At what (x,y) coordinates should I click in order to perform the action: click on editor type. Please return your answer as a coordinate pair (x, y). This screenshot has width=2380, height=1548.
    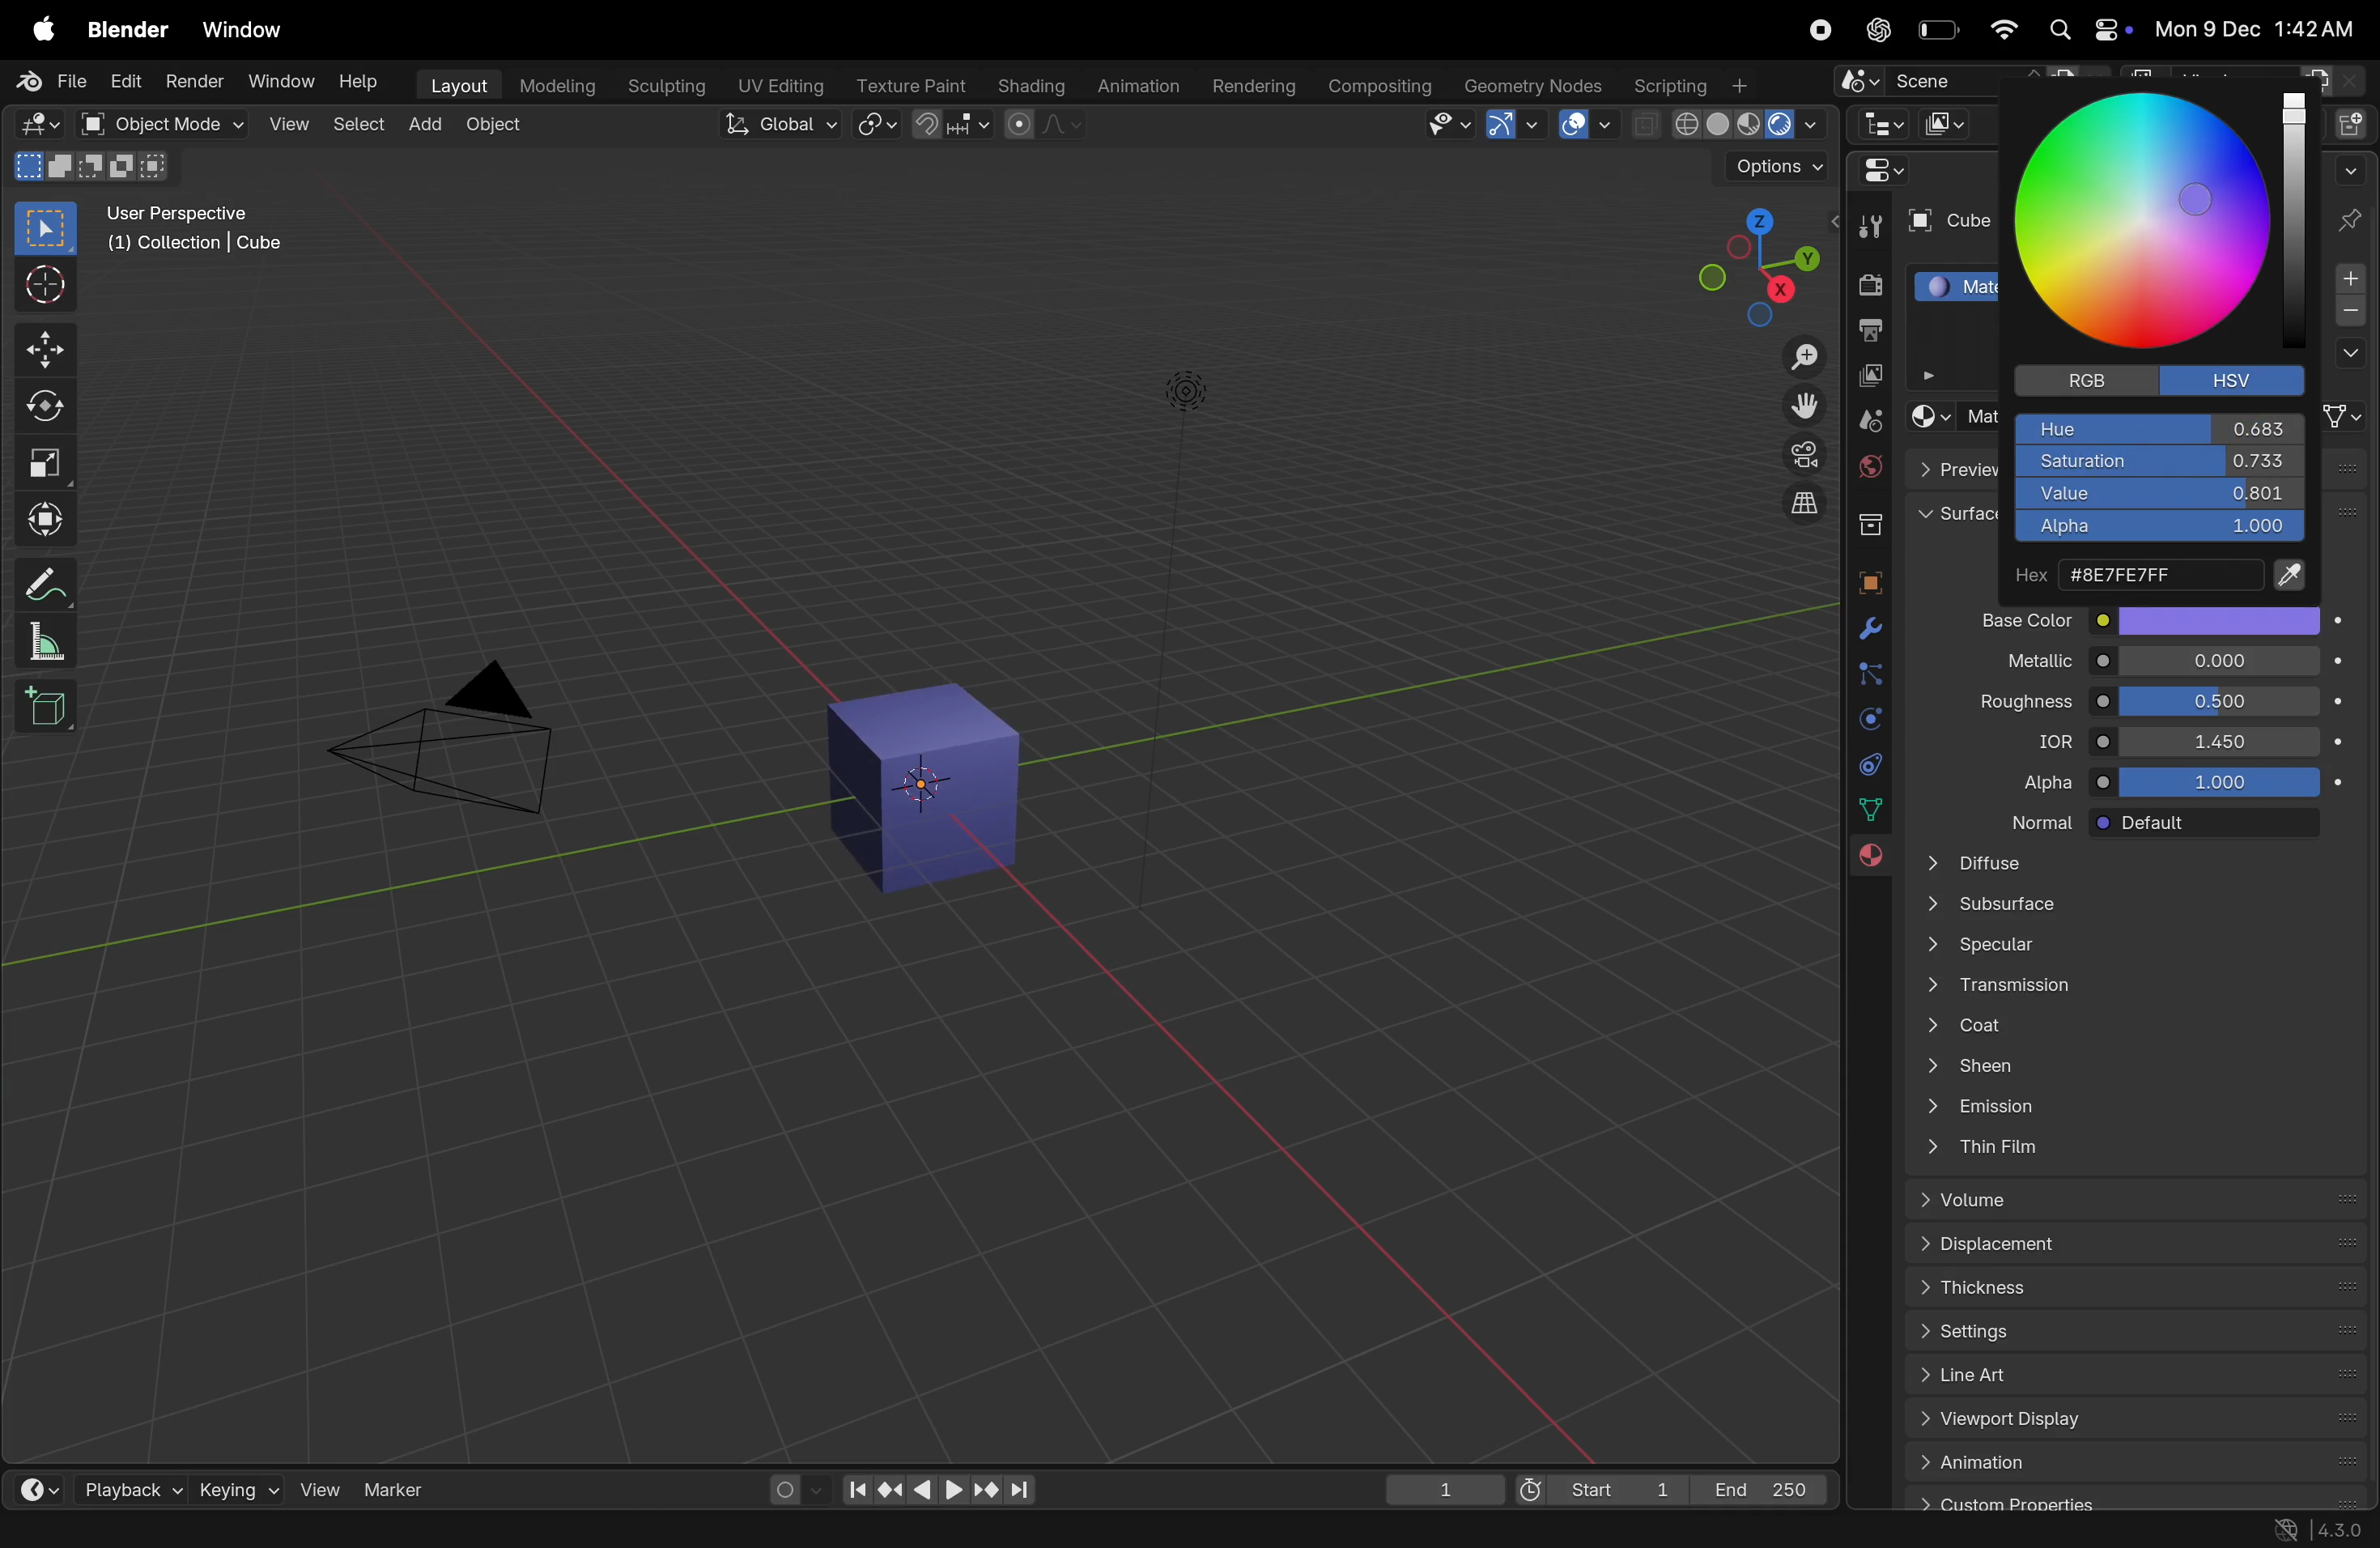
    Looking at the image, I should click on (1876, 170).